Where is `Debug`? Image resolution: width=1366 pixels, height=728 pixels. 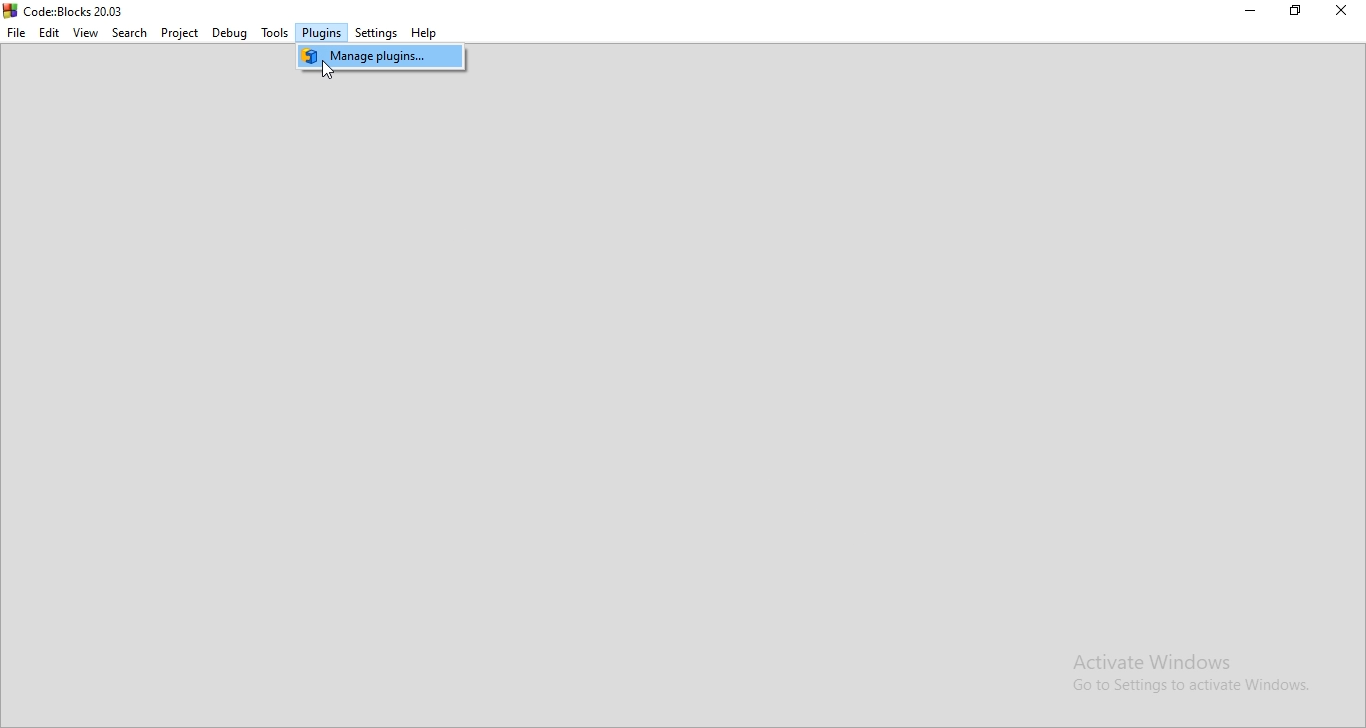
Debug is located at coordinates (230, 34).